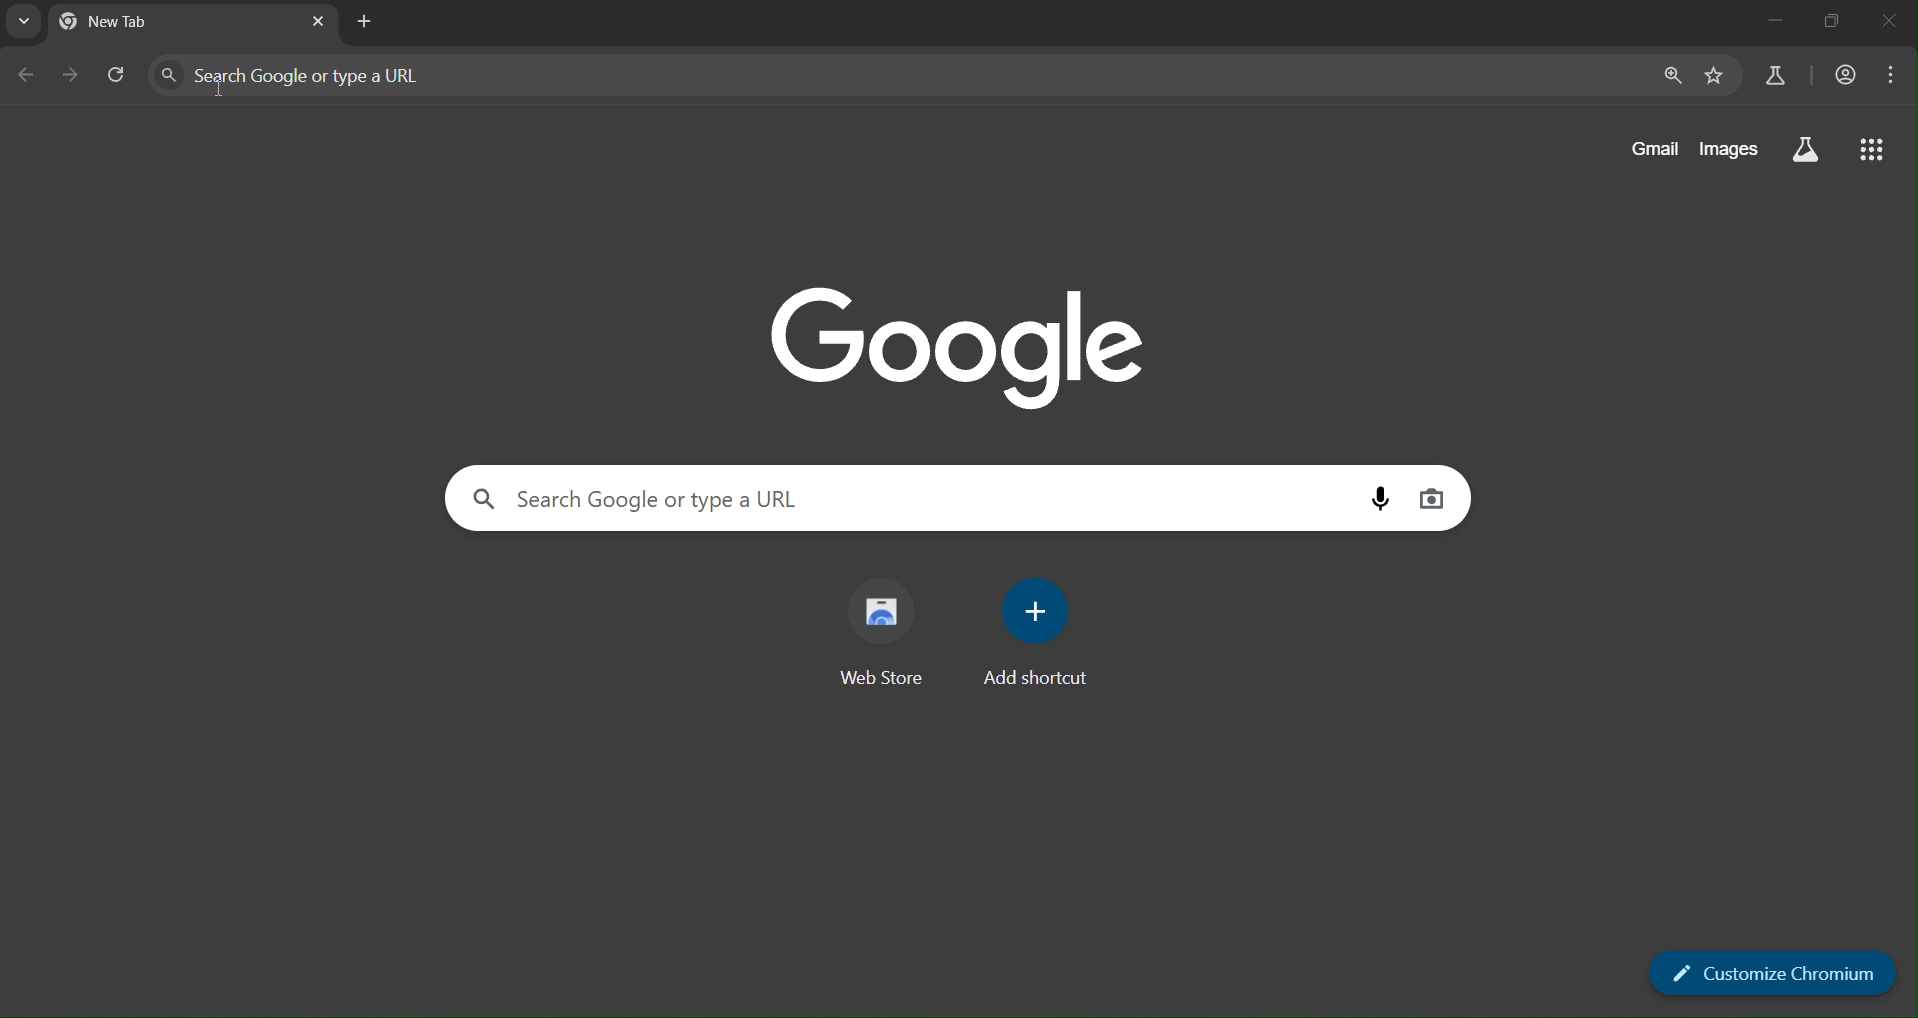 Image resolution: width=1918 pixels, height=1018 pixels. What do you see at coordinates (1894, 74) in the screenshot?
I see `menu` at bounding box center [1894, 74].